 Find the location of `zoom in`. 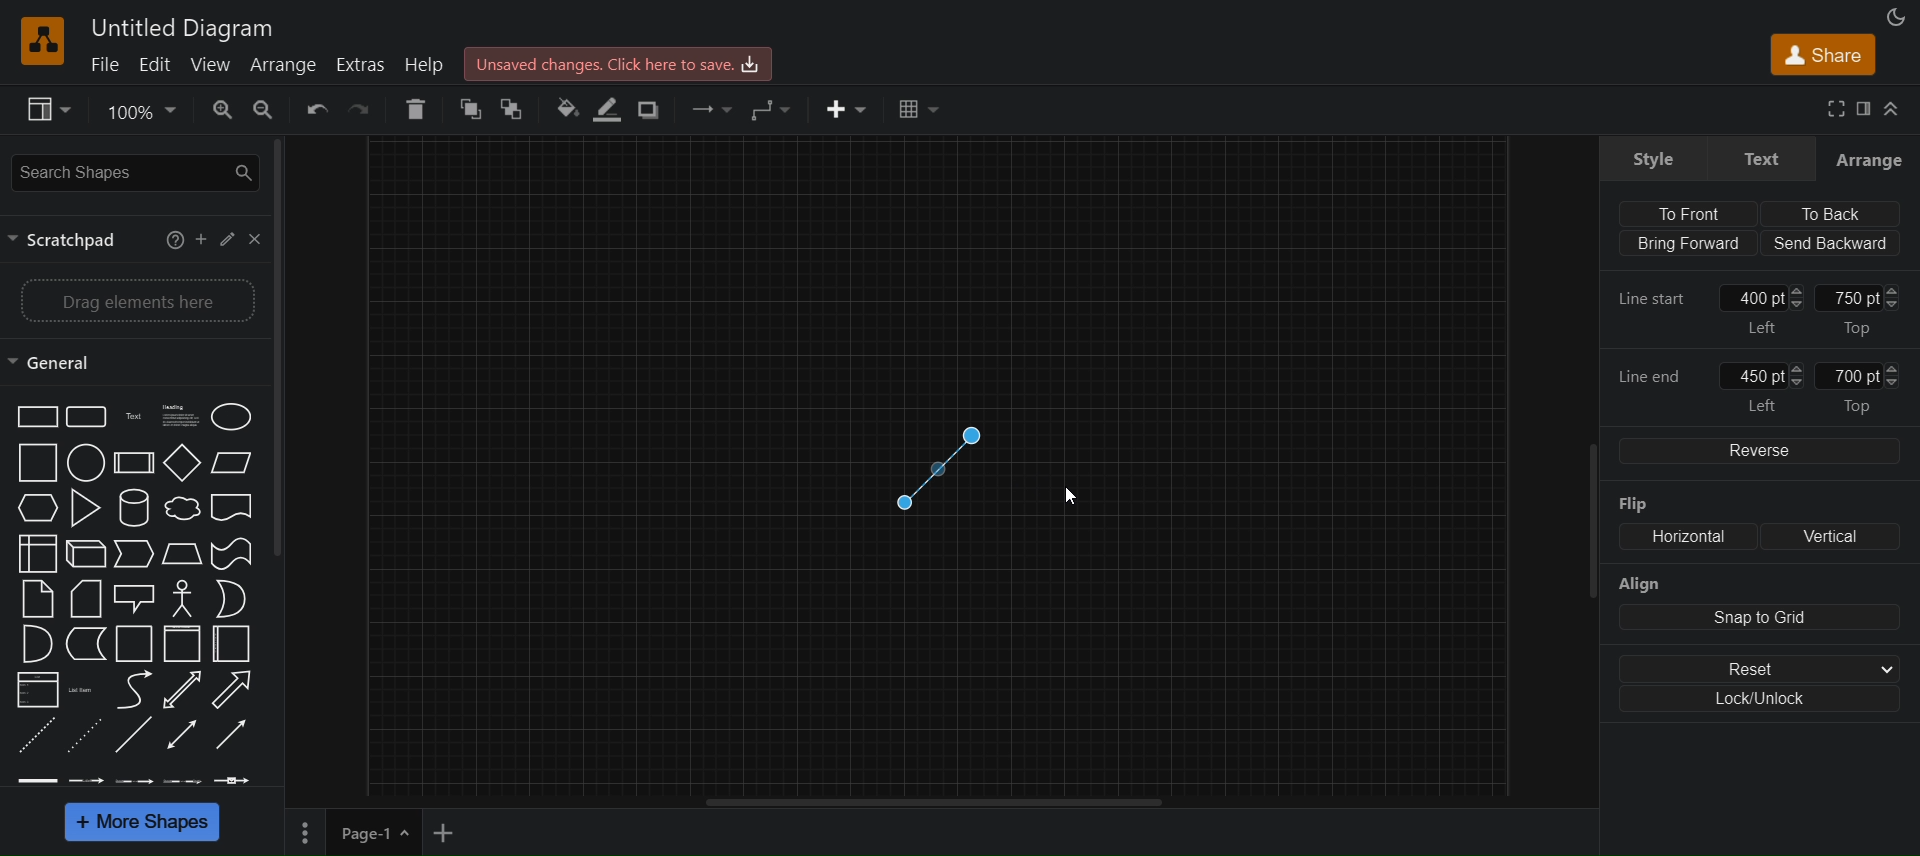

zoom in is located at coordinates (222, 109).